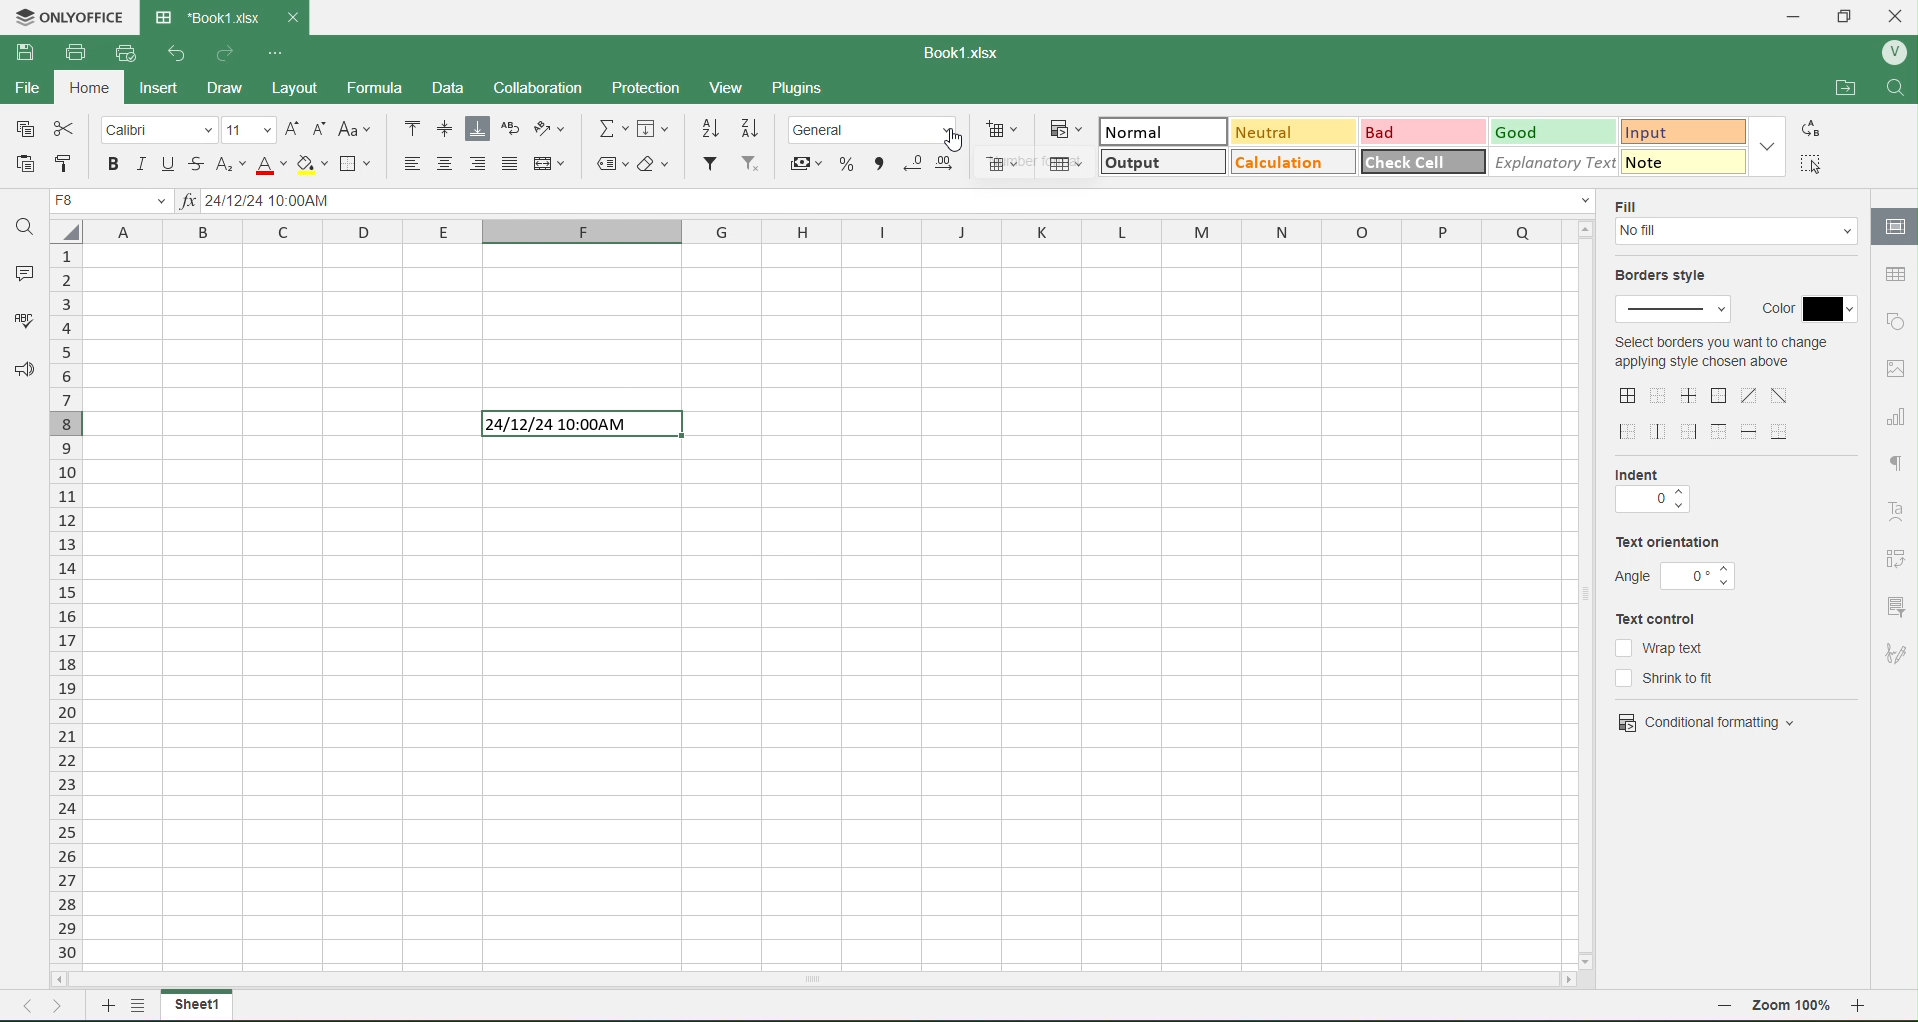 The height and width of the screenshot is (1022, 1918). Describe the element at coordinates (196, 1005) in the screenshot. I see `sheet1` at that location.